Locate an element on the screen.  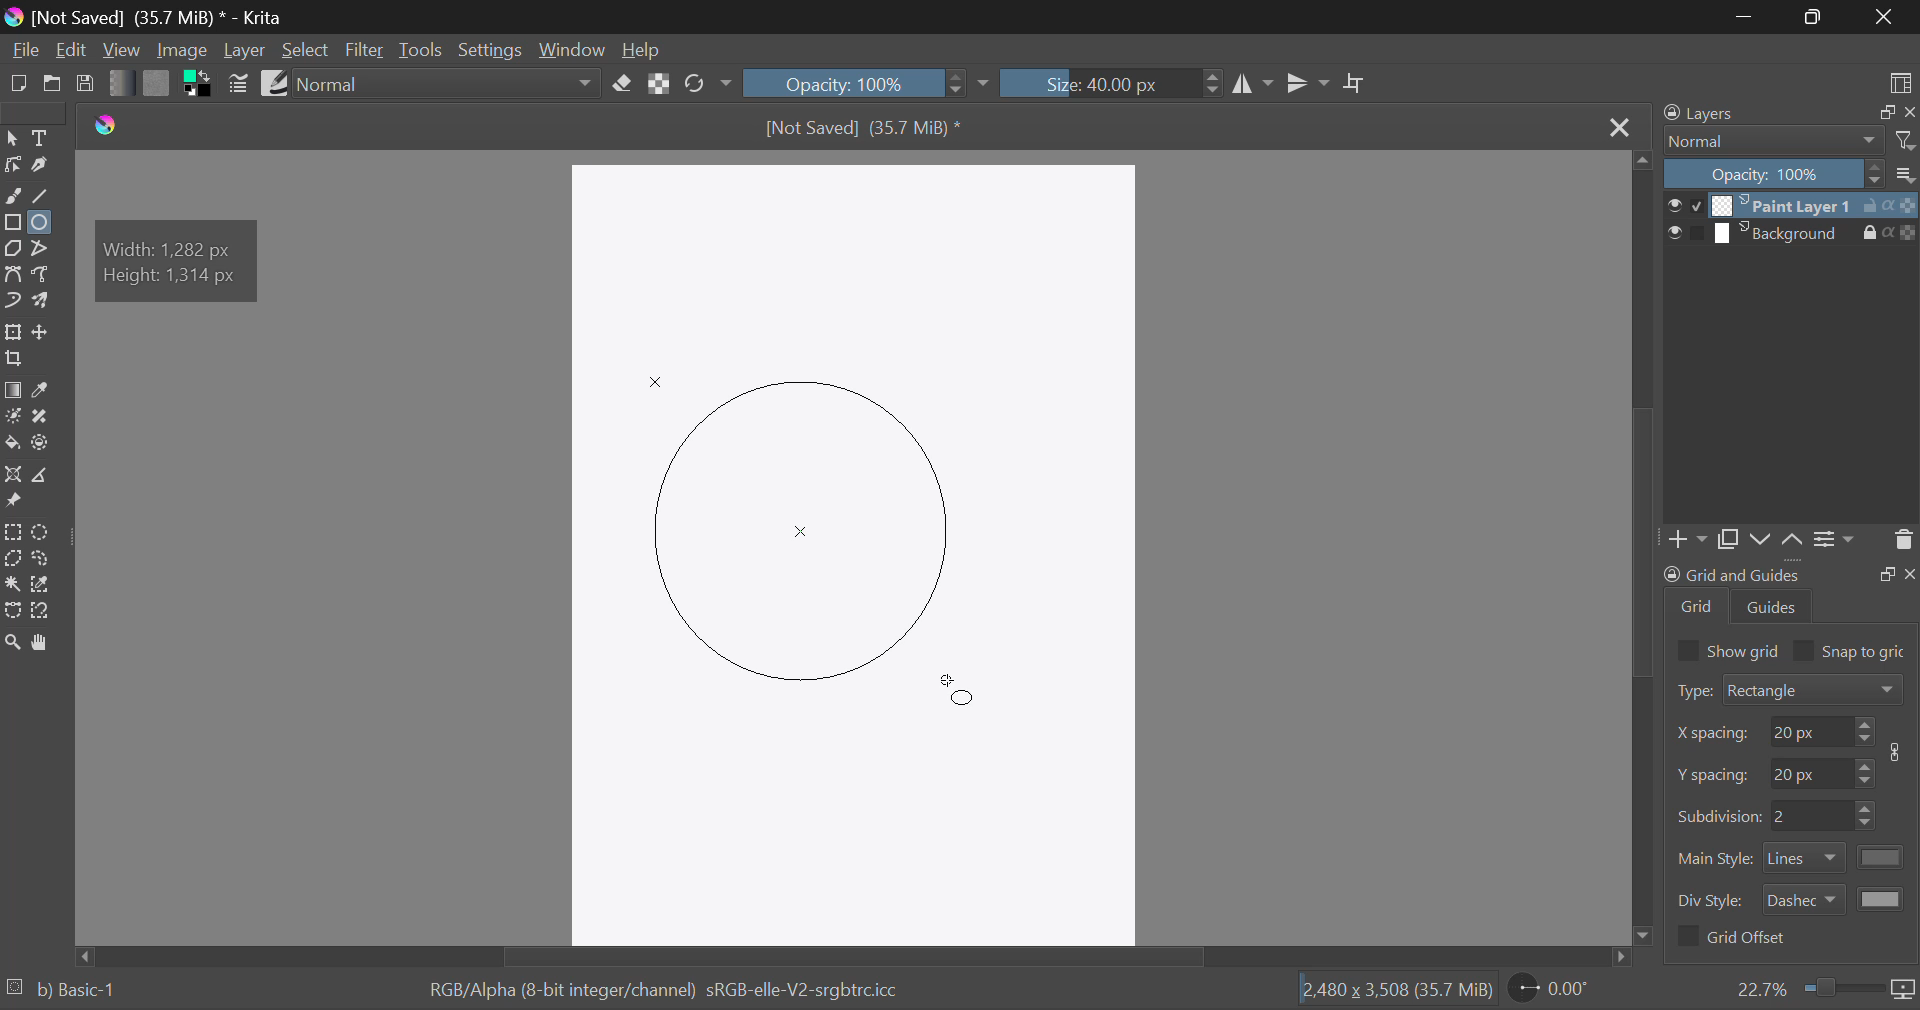
Eyedropper is located at coordinates (44, 389).